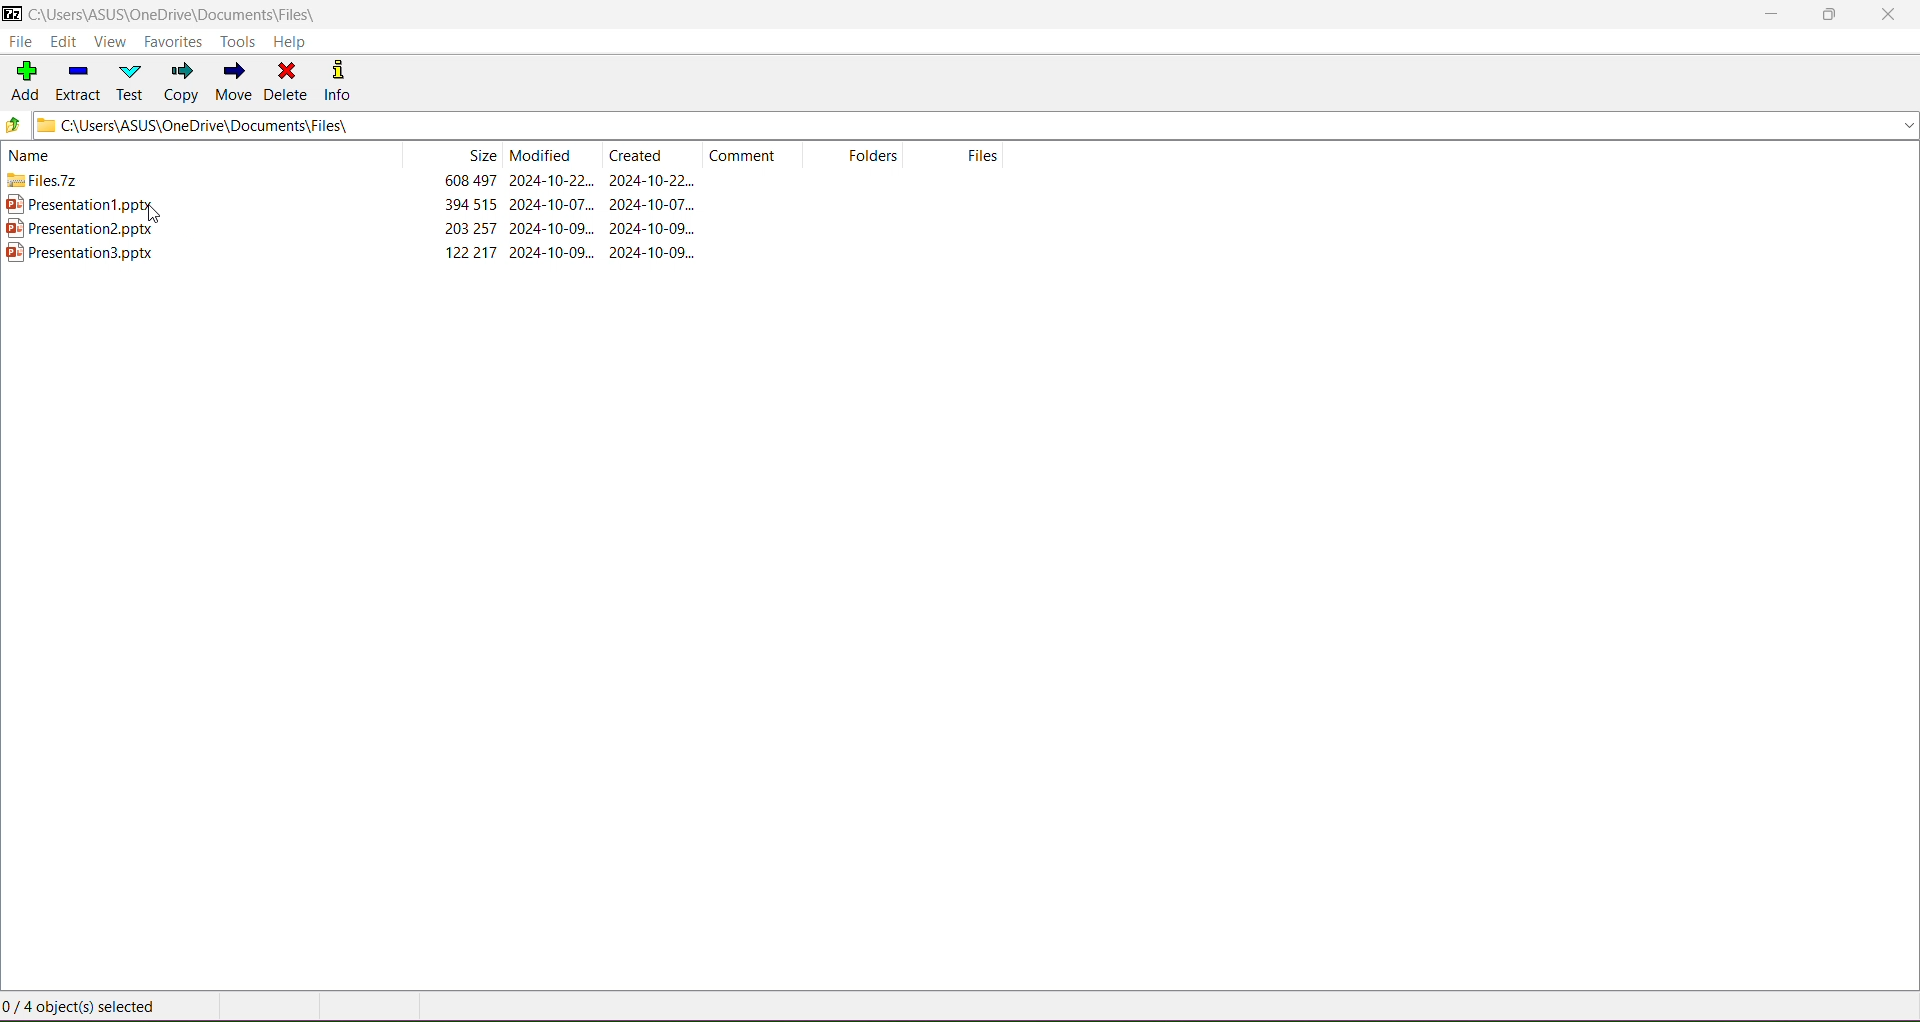 The width and height of the screenshot is (1920, 1022). What do you see at coordinates (32, 155) in the screenshot?
I see `name` at bounding box center [32, 155].